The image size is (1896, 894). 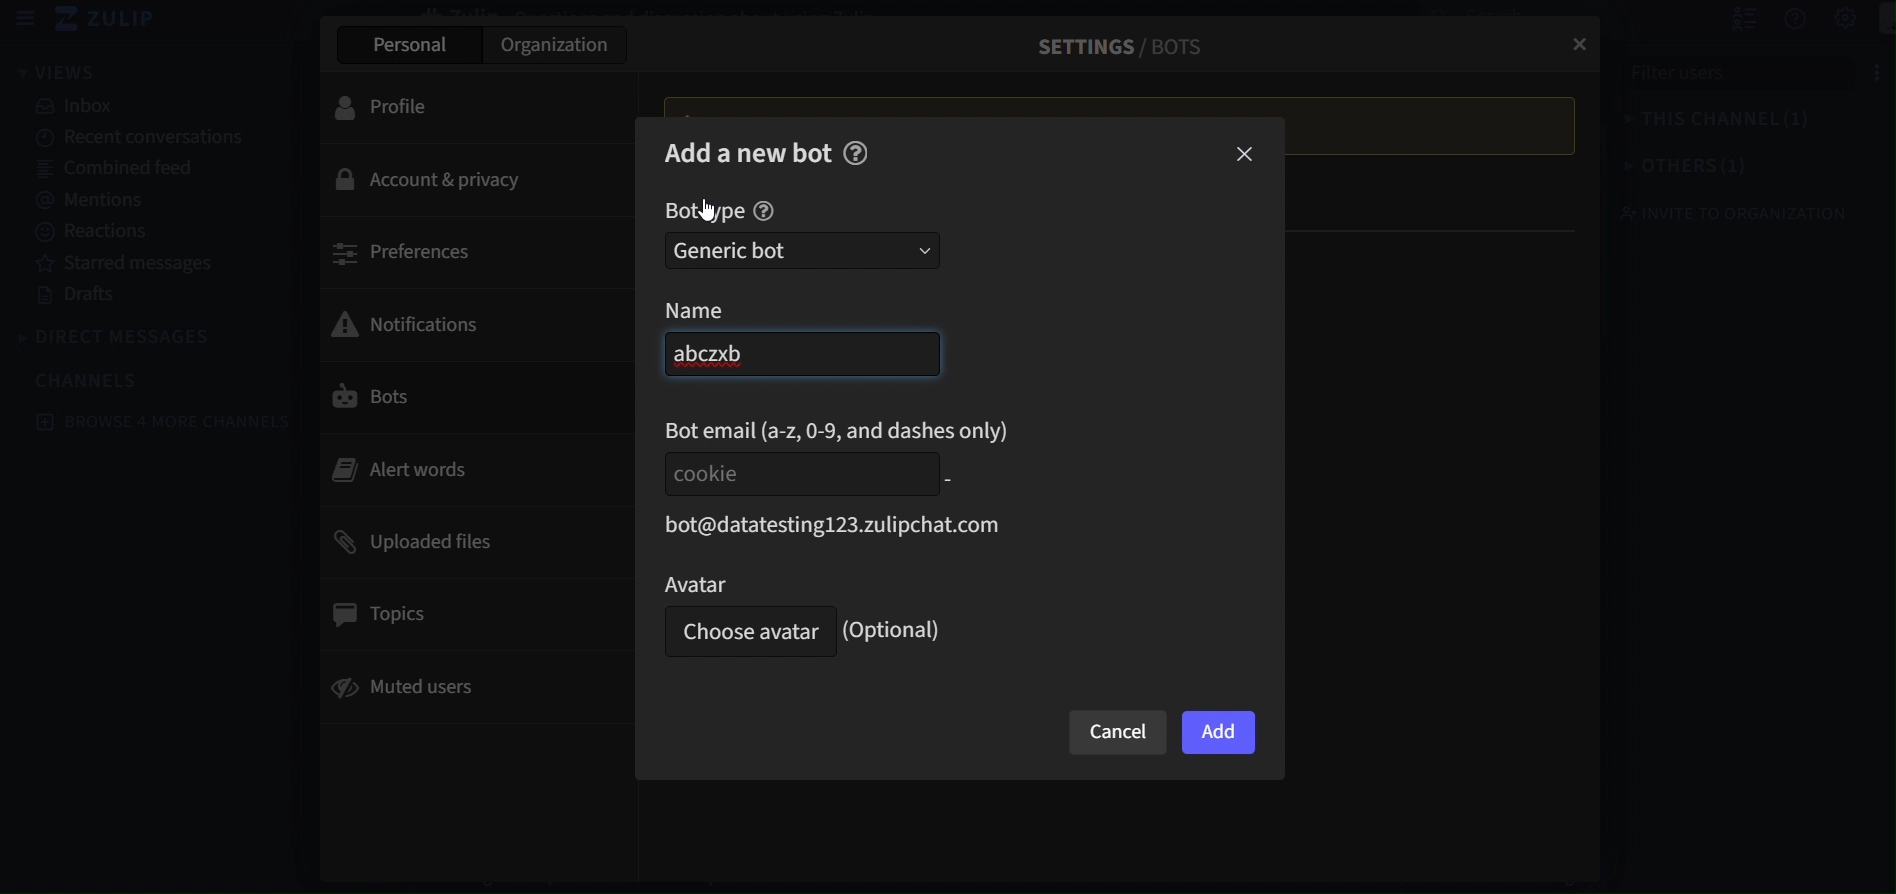 What do you see at coordinates (474, 691) in the screenshot?
I see `muted users` at bounding box center [474, 691].